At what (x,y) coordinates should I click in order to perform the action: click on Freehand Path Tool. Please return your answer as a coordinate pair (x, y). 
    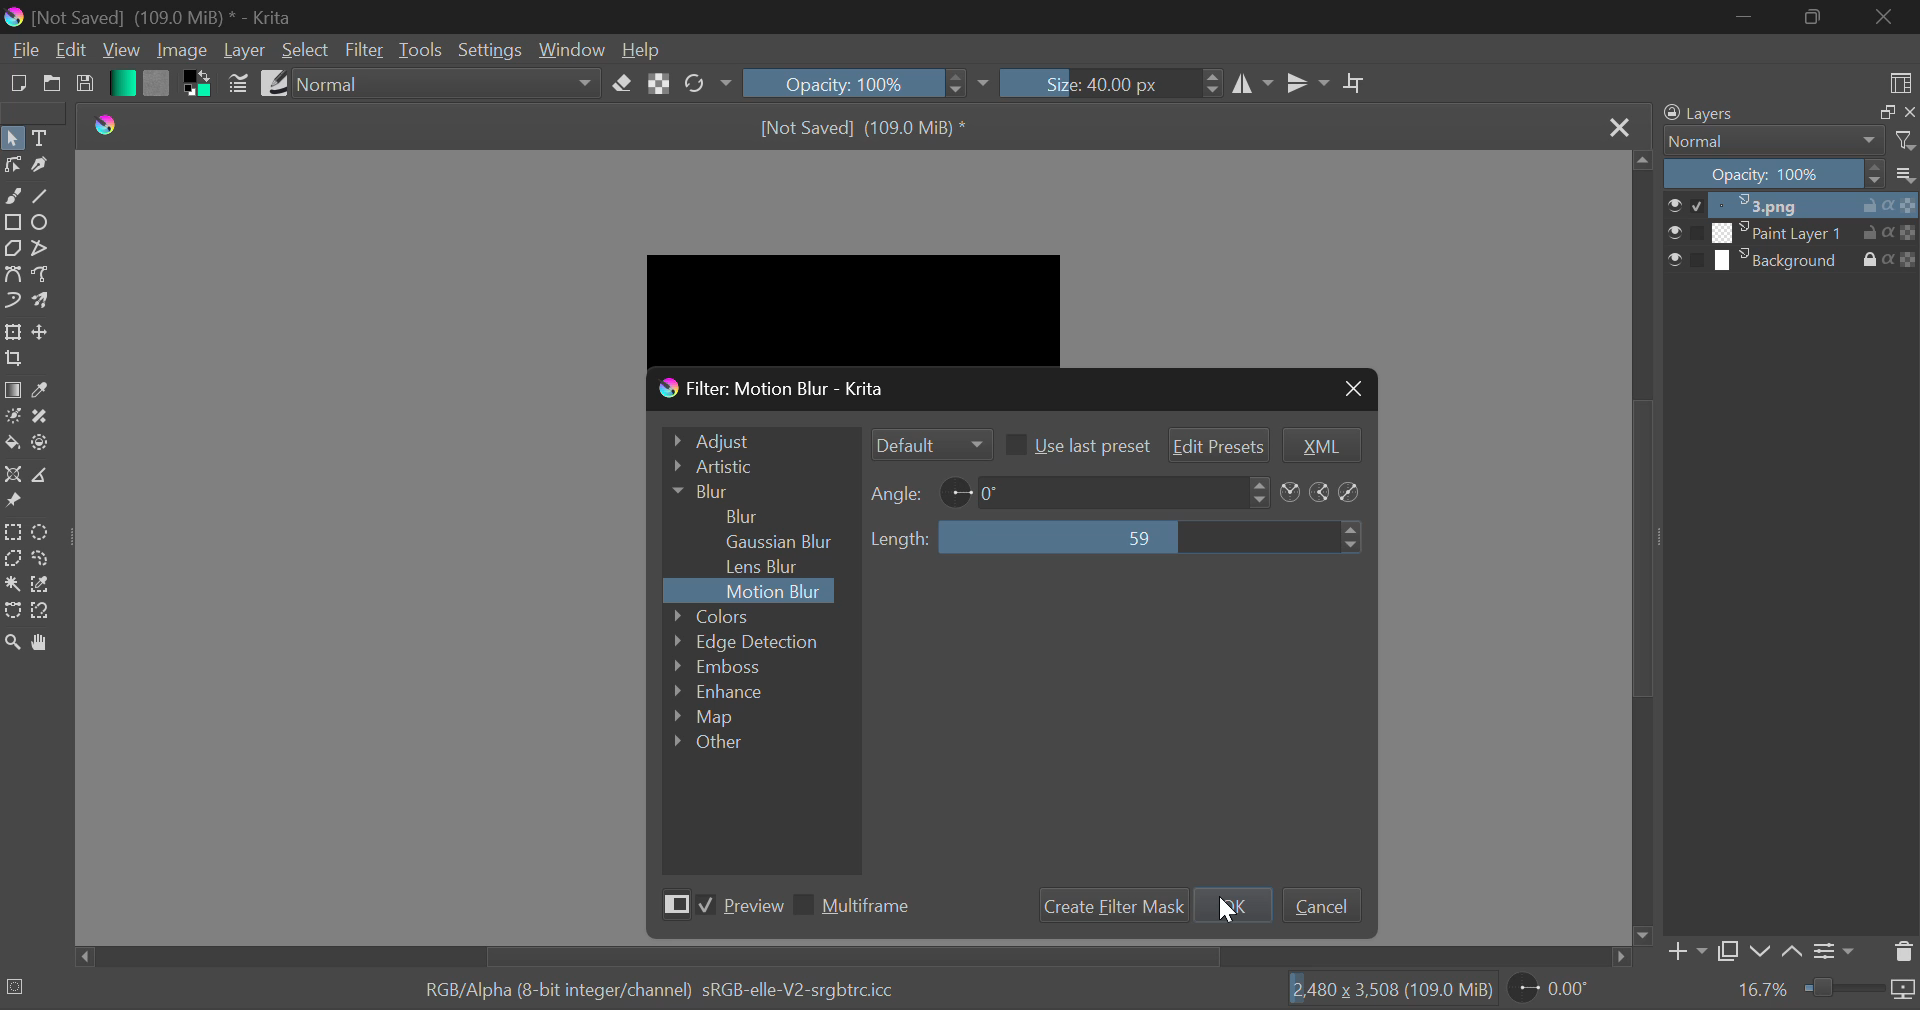
    Looking at the image, I should click on (42, 273).